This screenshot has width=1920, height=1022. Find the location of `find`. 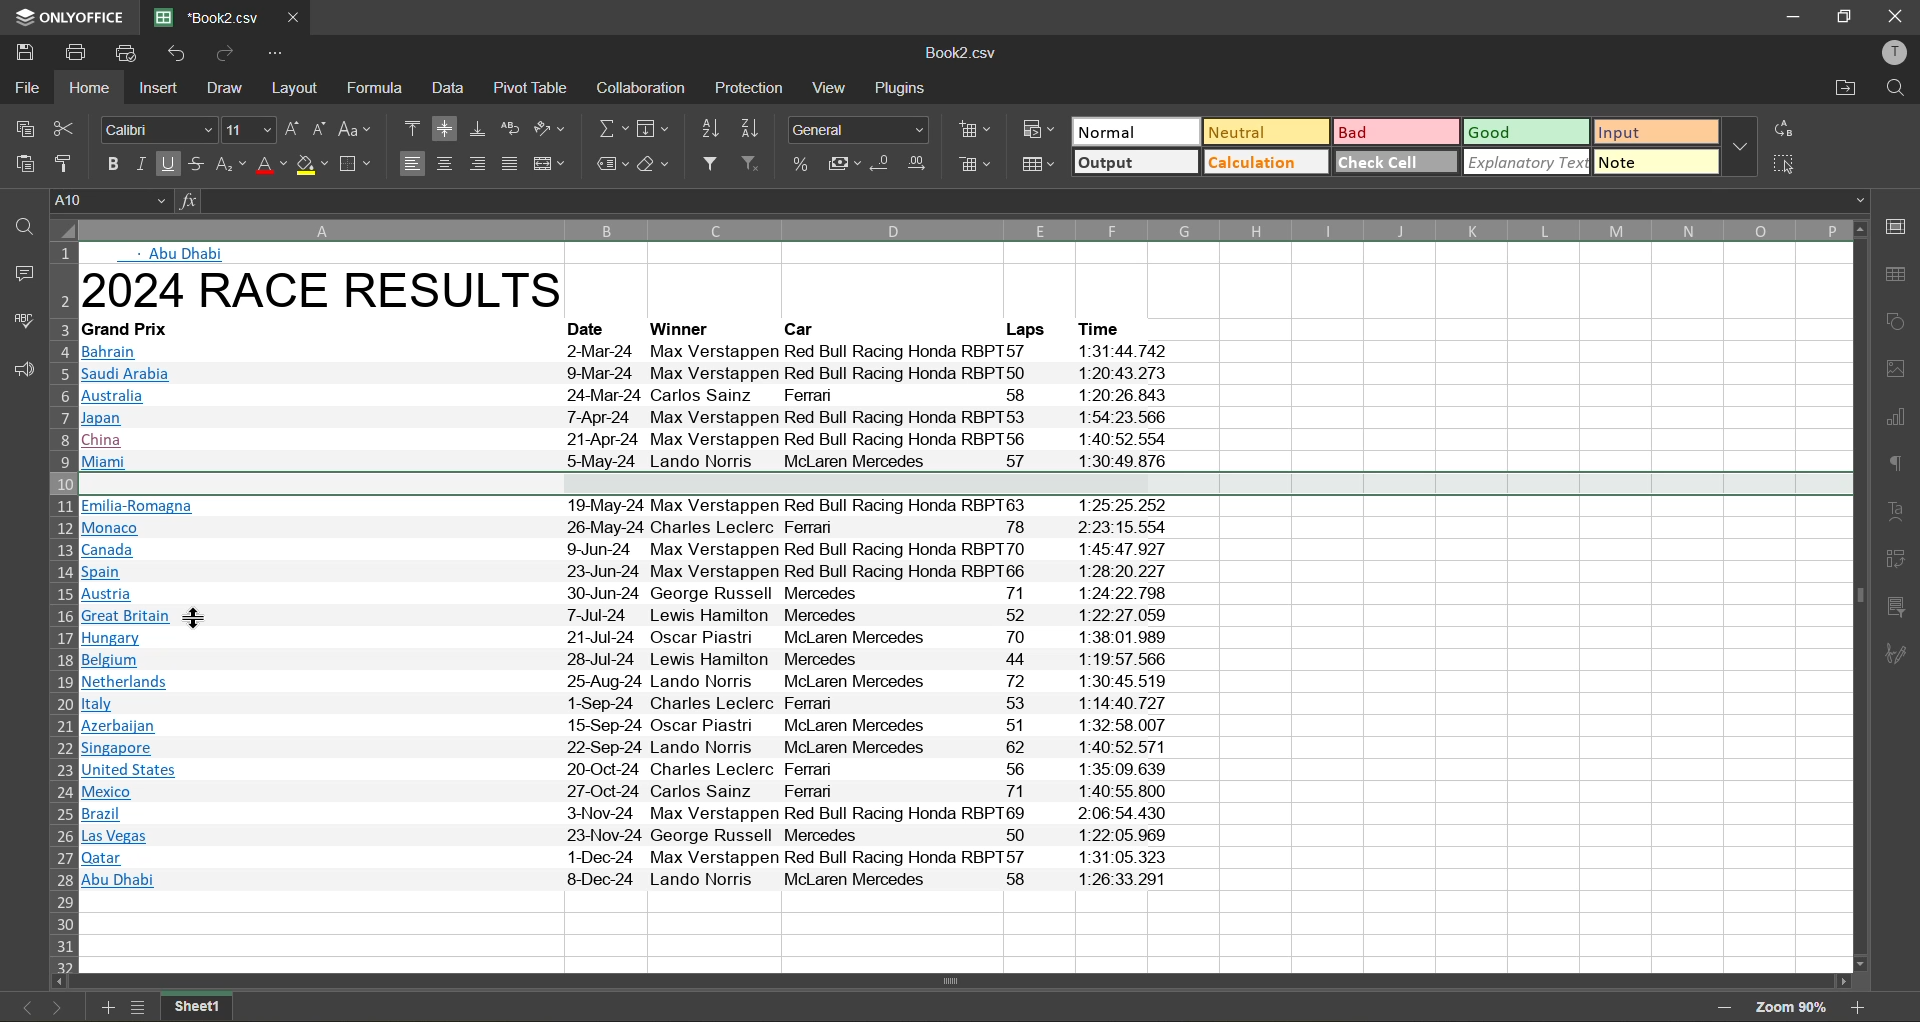

find is located at coordinates (20, 232).